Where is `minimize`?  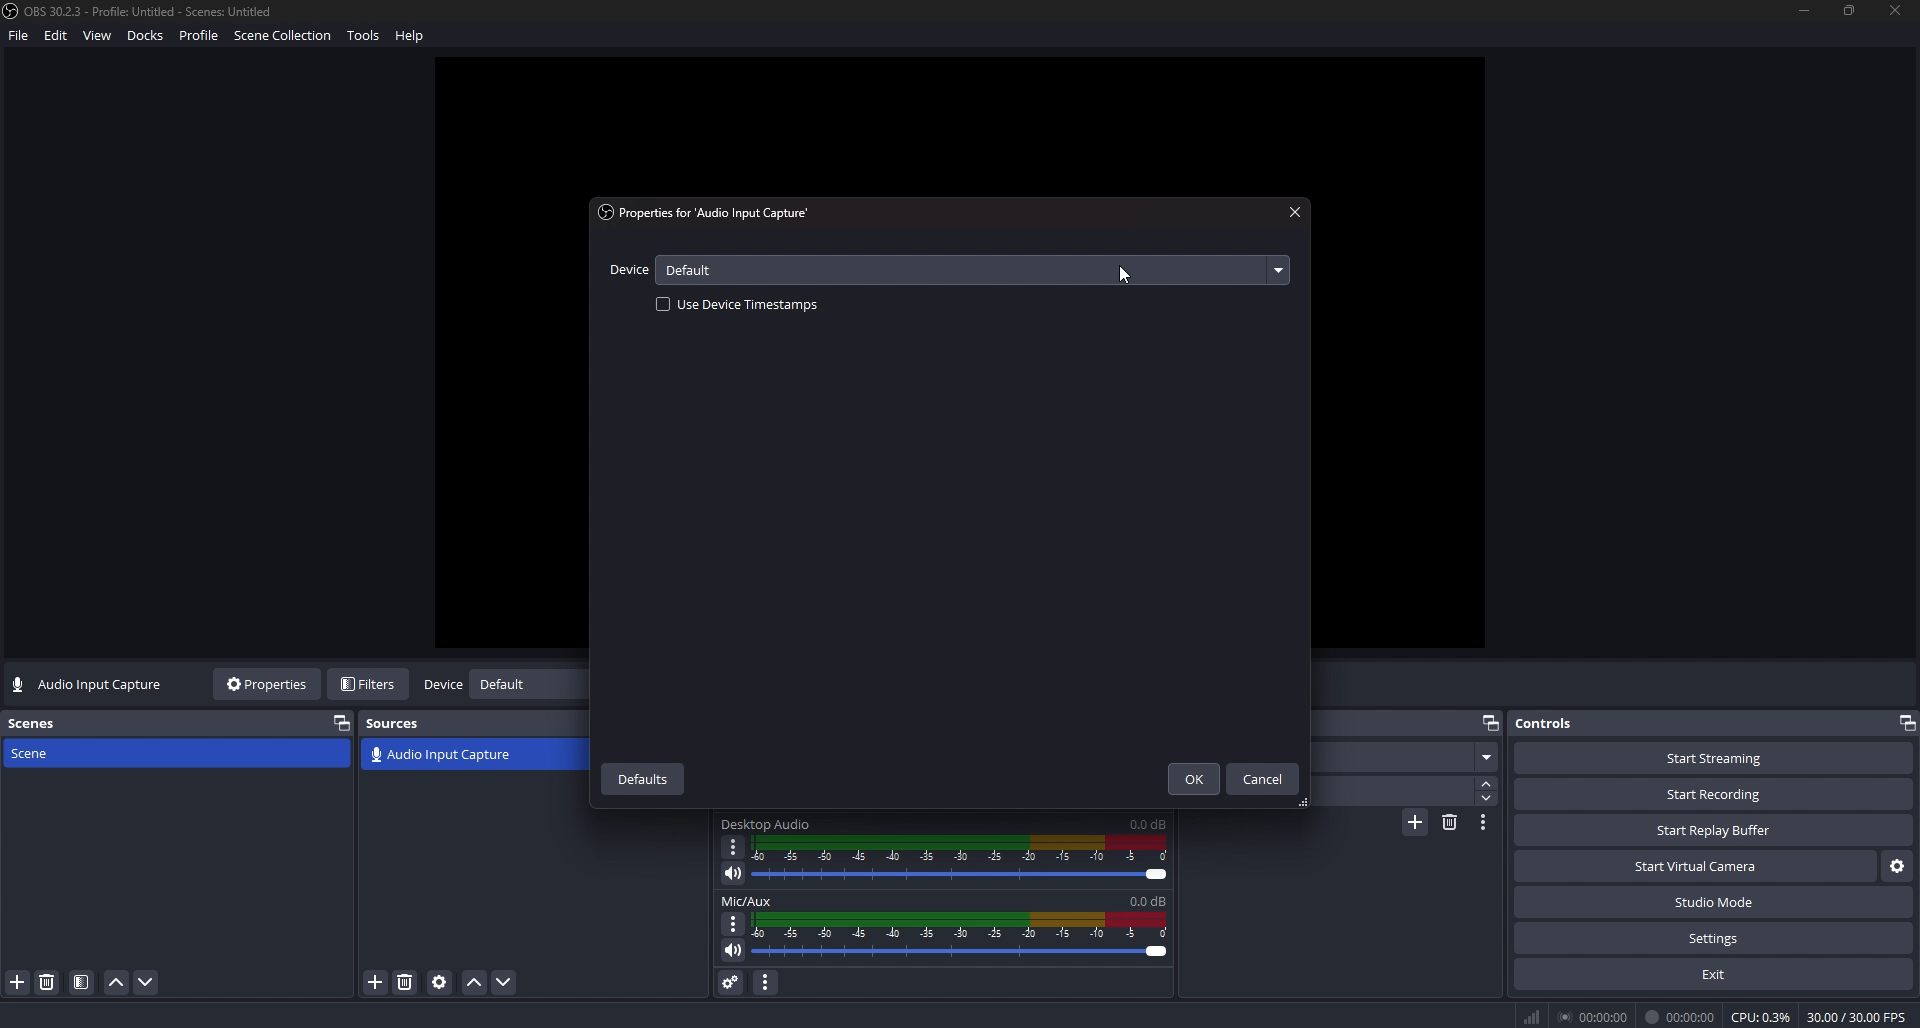
minimize is located at coordinates (1804, 11).